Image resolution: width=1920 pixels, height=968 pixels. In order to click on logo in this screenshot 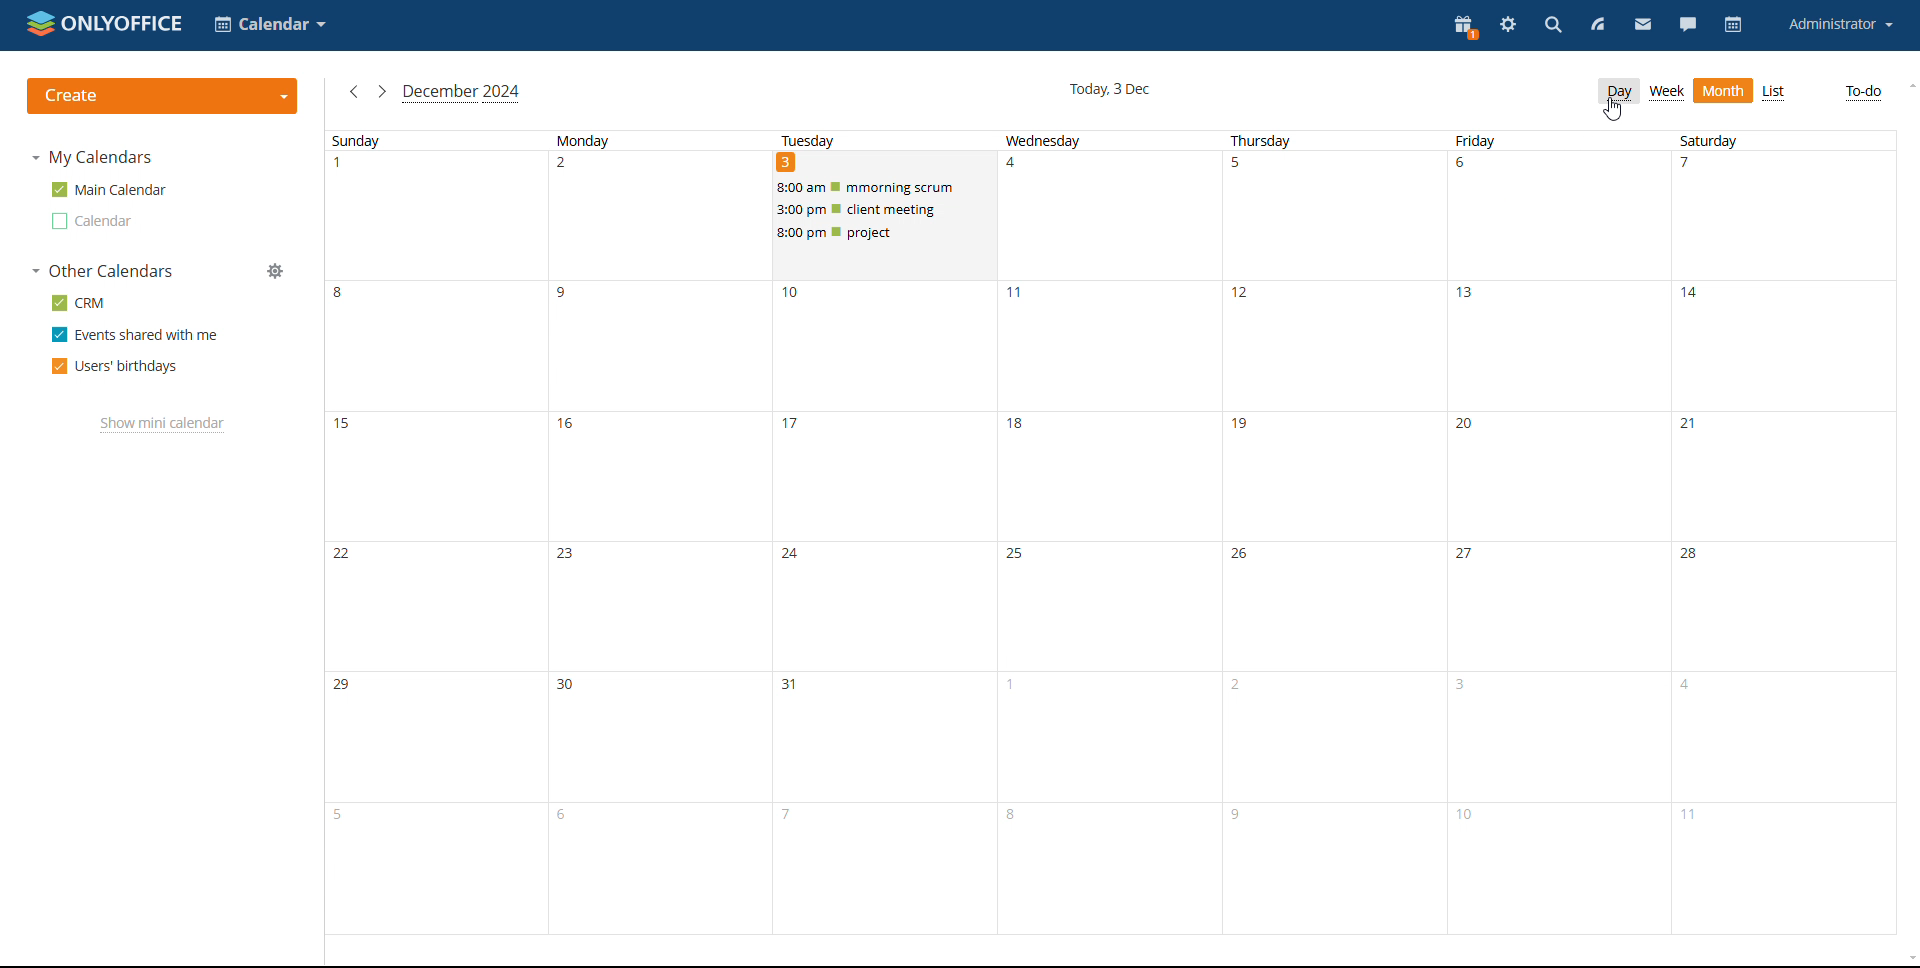, I will do `click(104, 22)`.